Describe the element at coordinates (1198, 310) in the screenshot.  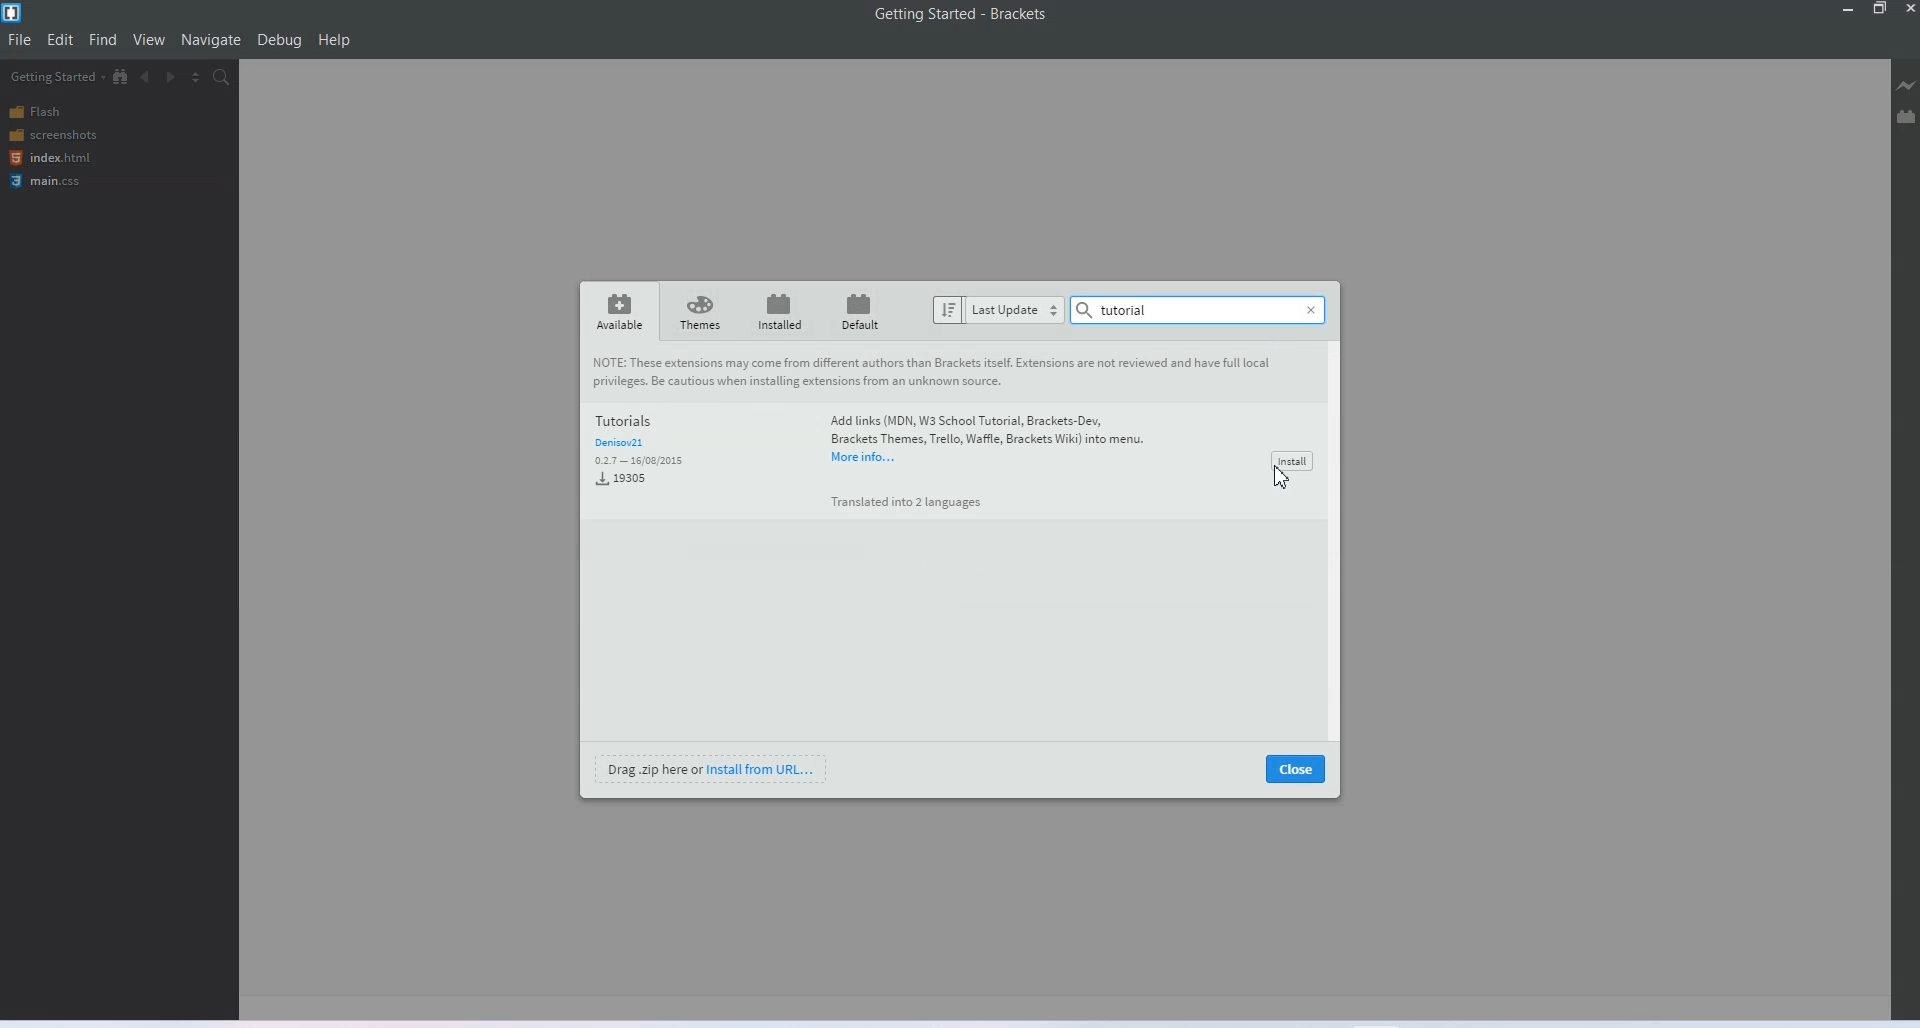
I see `Search Bar` at that location.